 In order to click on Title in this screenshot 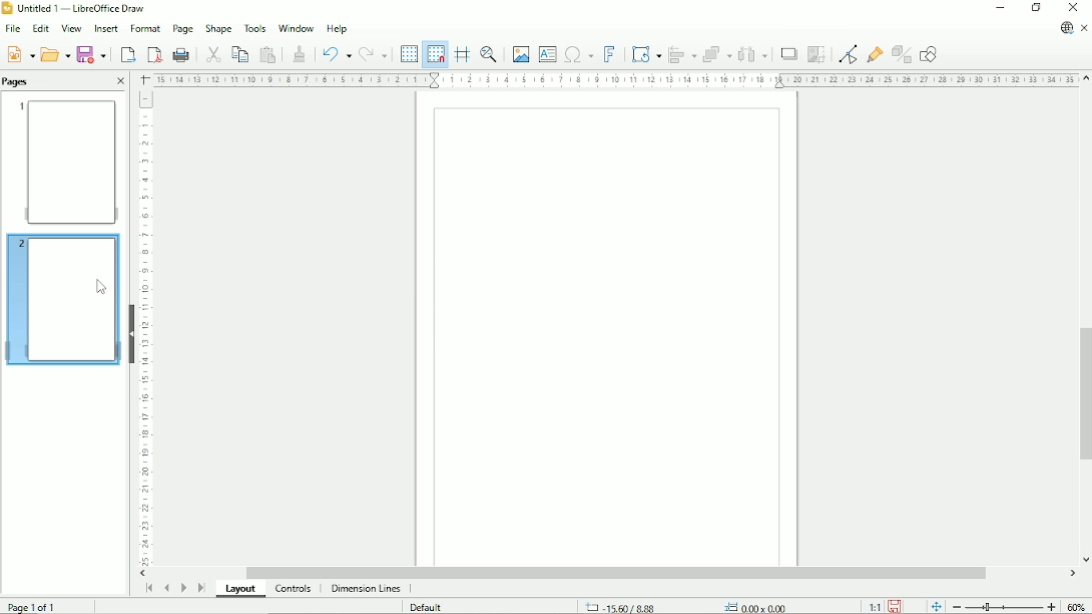, I will do `click(77, 9)`.